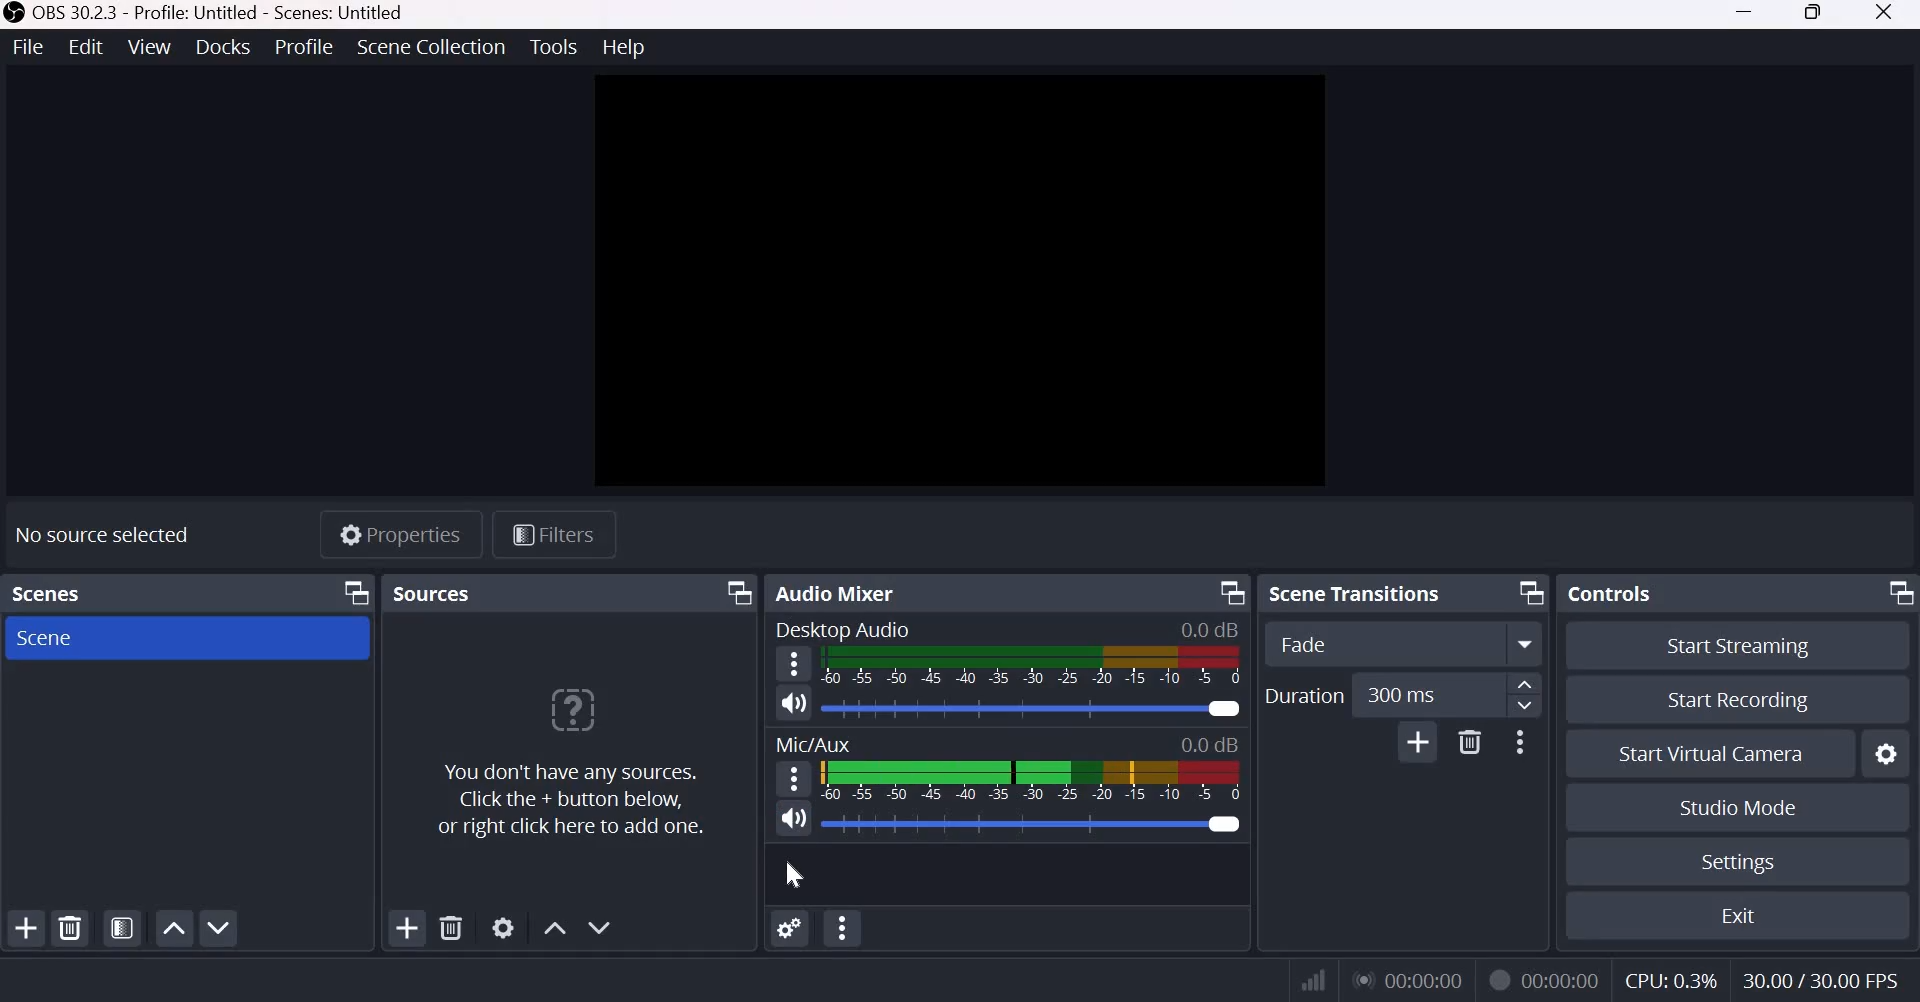  I want to click on Docks, so click(223, 49).